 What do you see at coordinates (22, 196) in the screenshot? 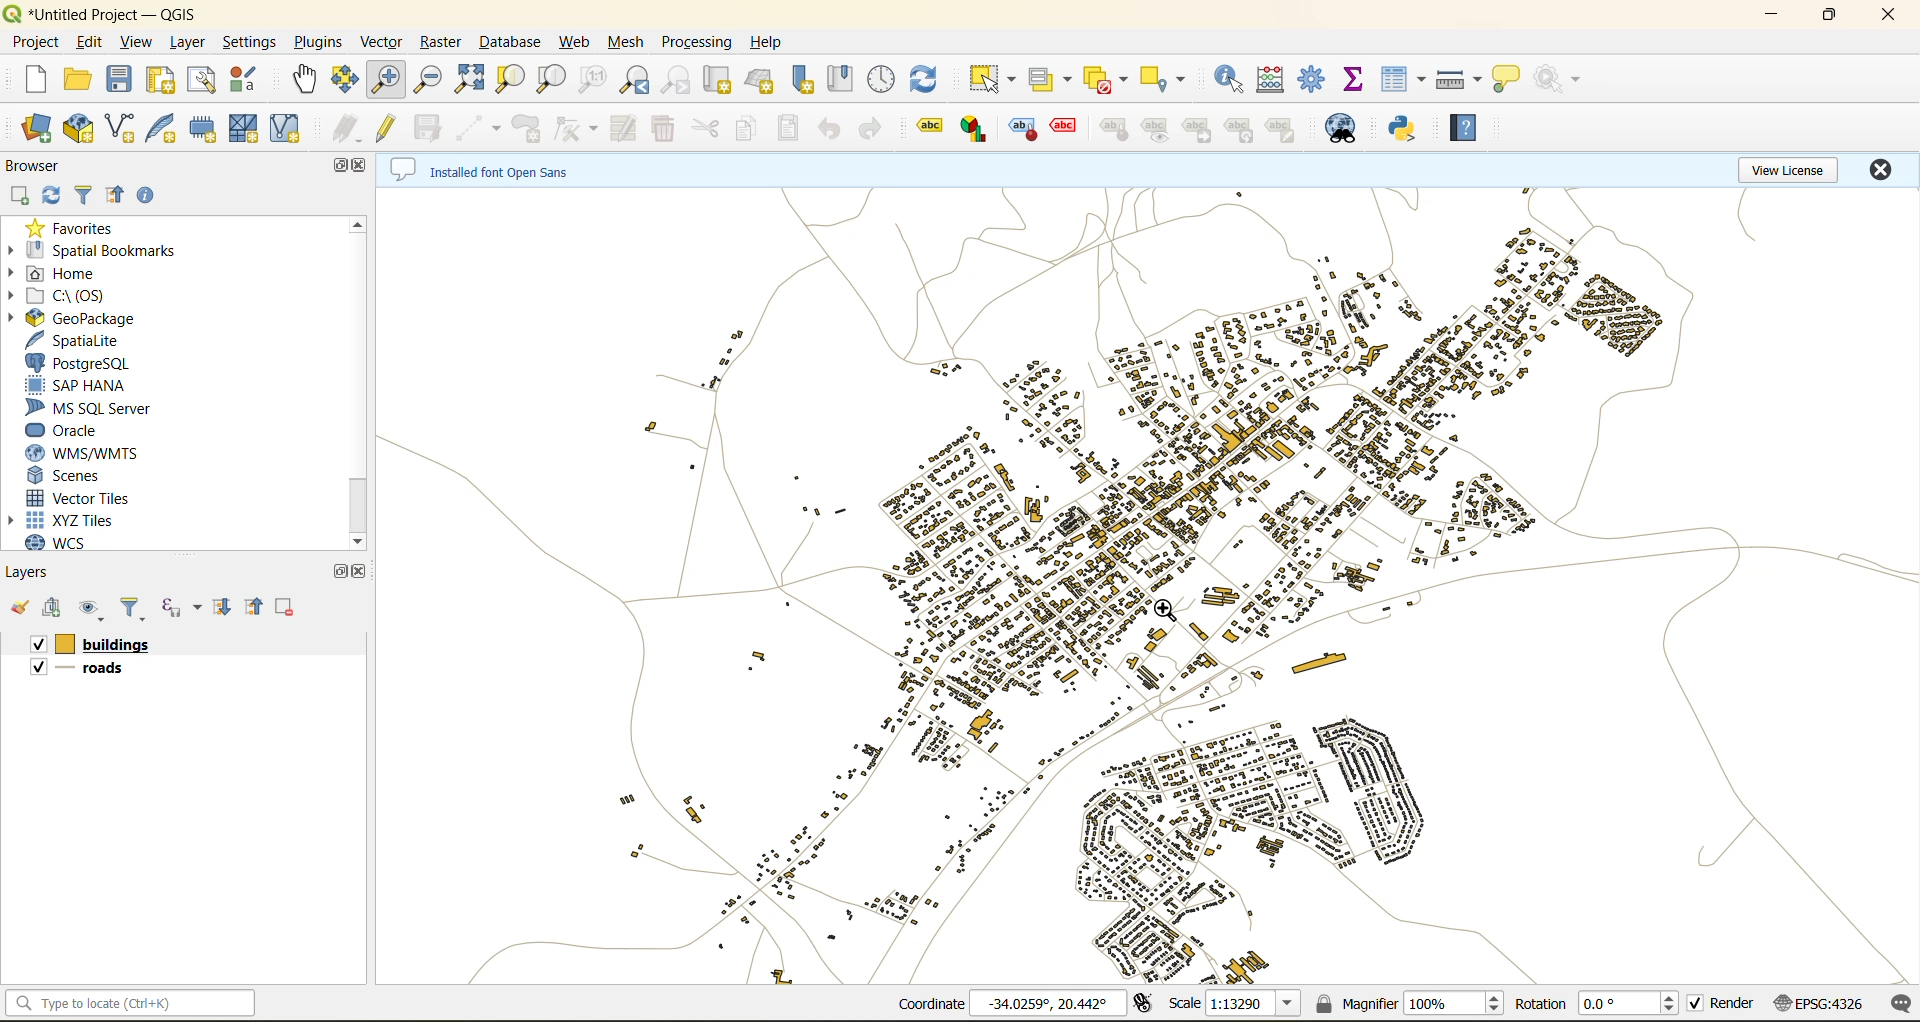
I see `add` at bounding box center [22, 196].